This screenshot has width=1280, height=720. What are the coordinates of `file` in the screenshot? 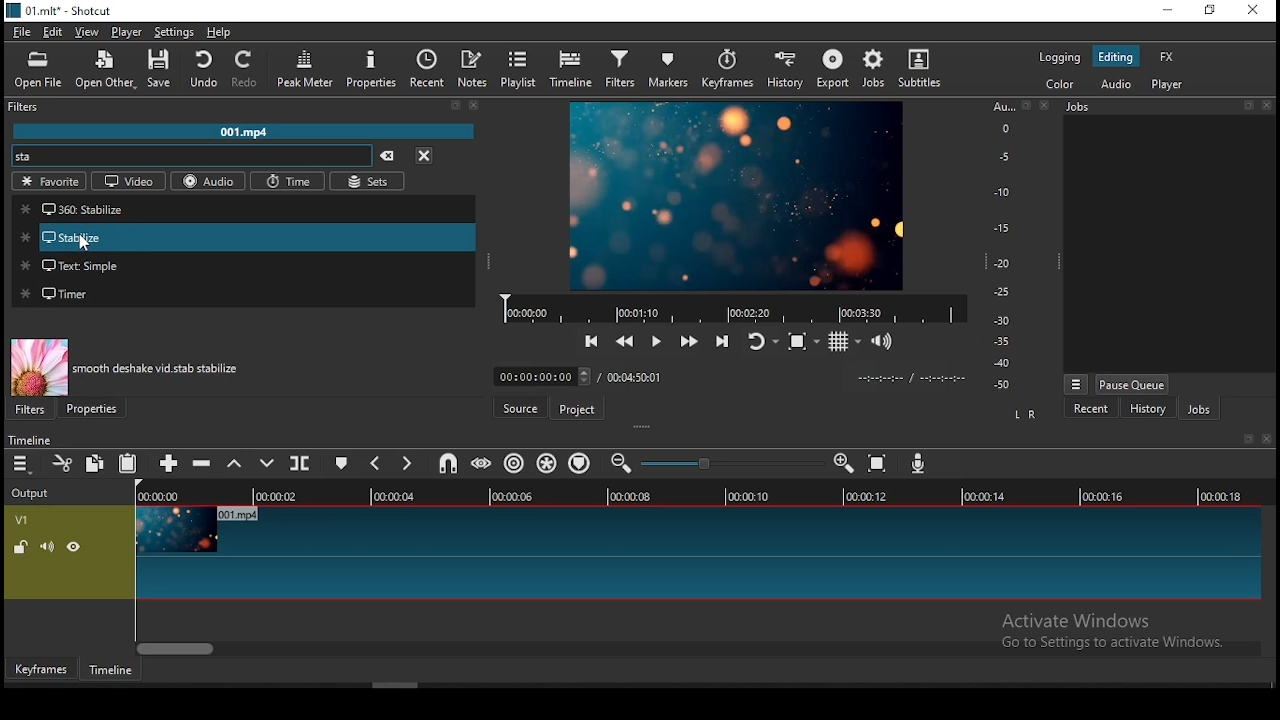 It's located at (23, 31).